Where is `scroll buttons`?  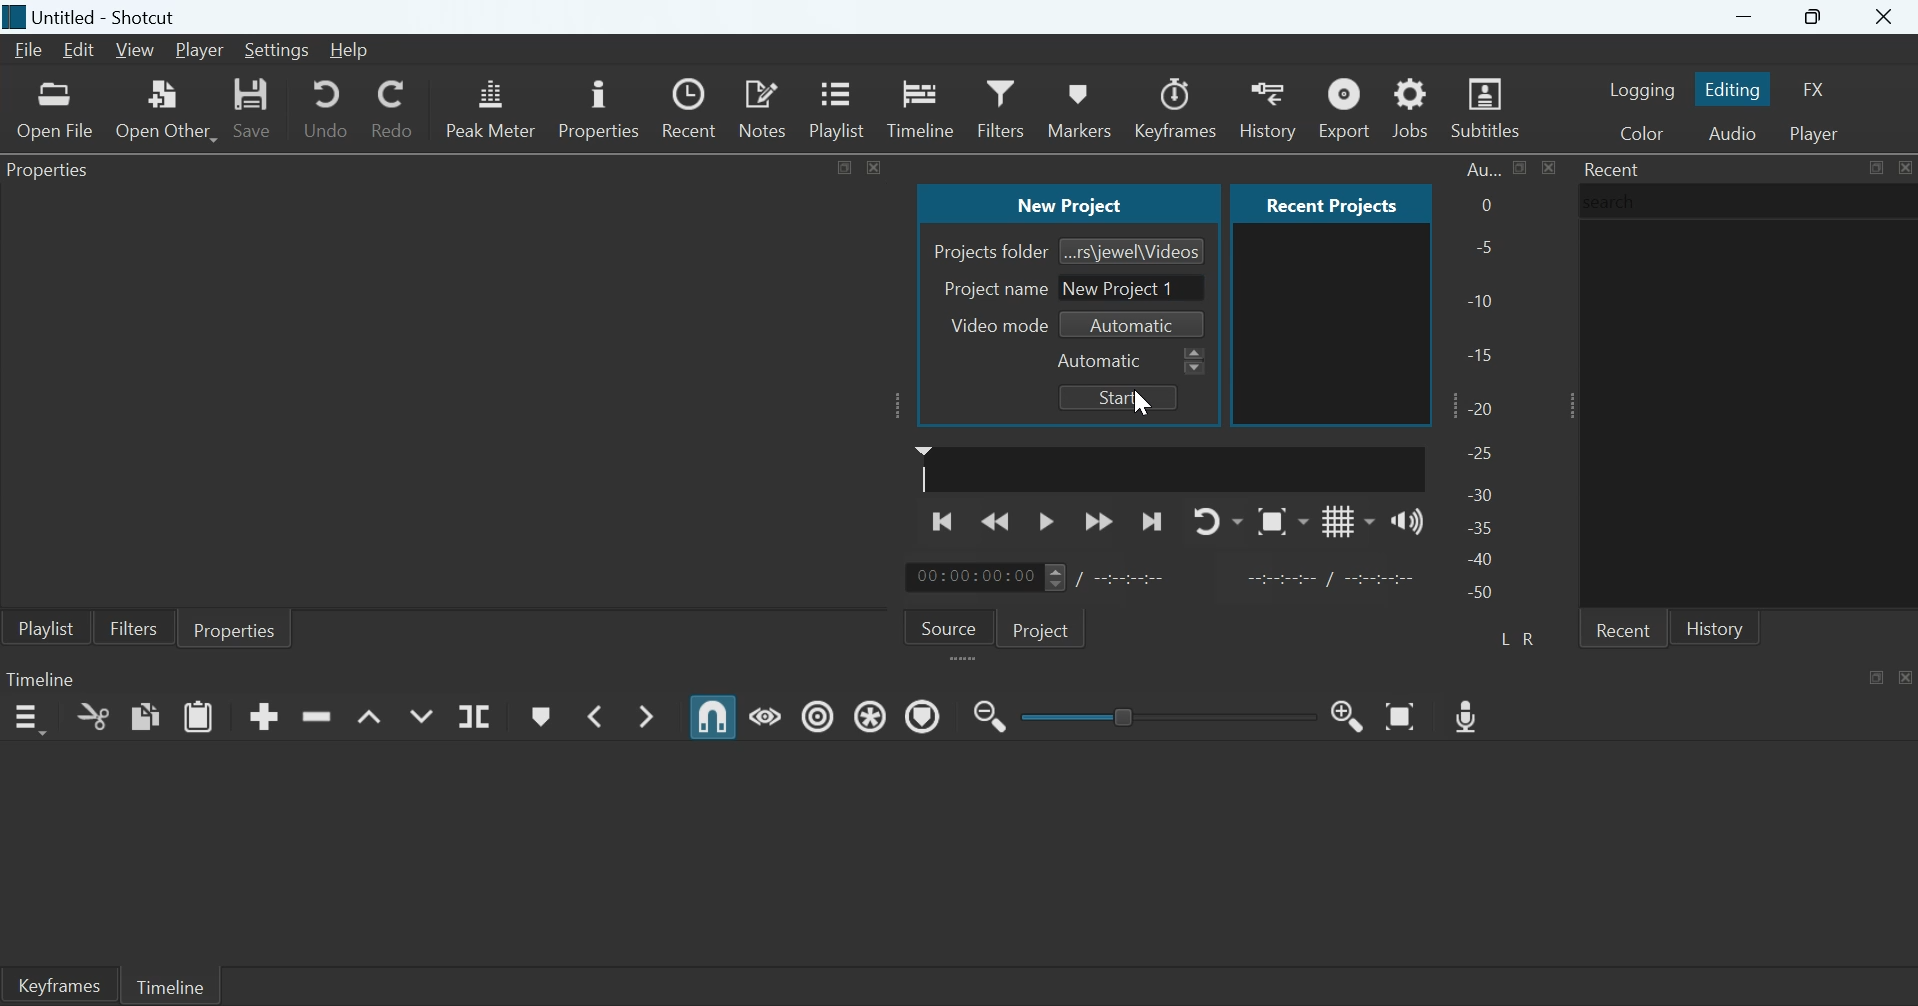 scroll buttons is located at coordinates (1195, 362).